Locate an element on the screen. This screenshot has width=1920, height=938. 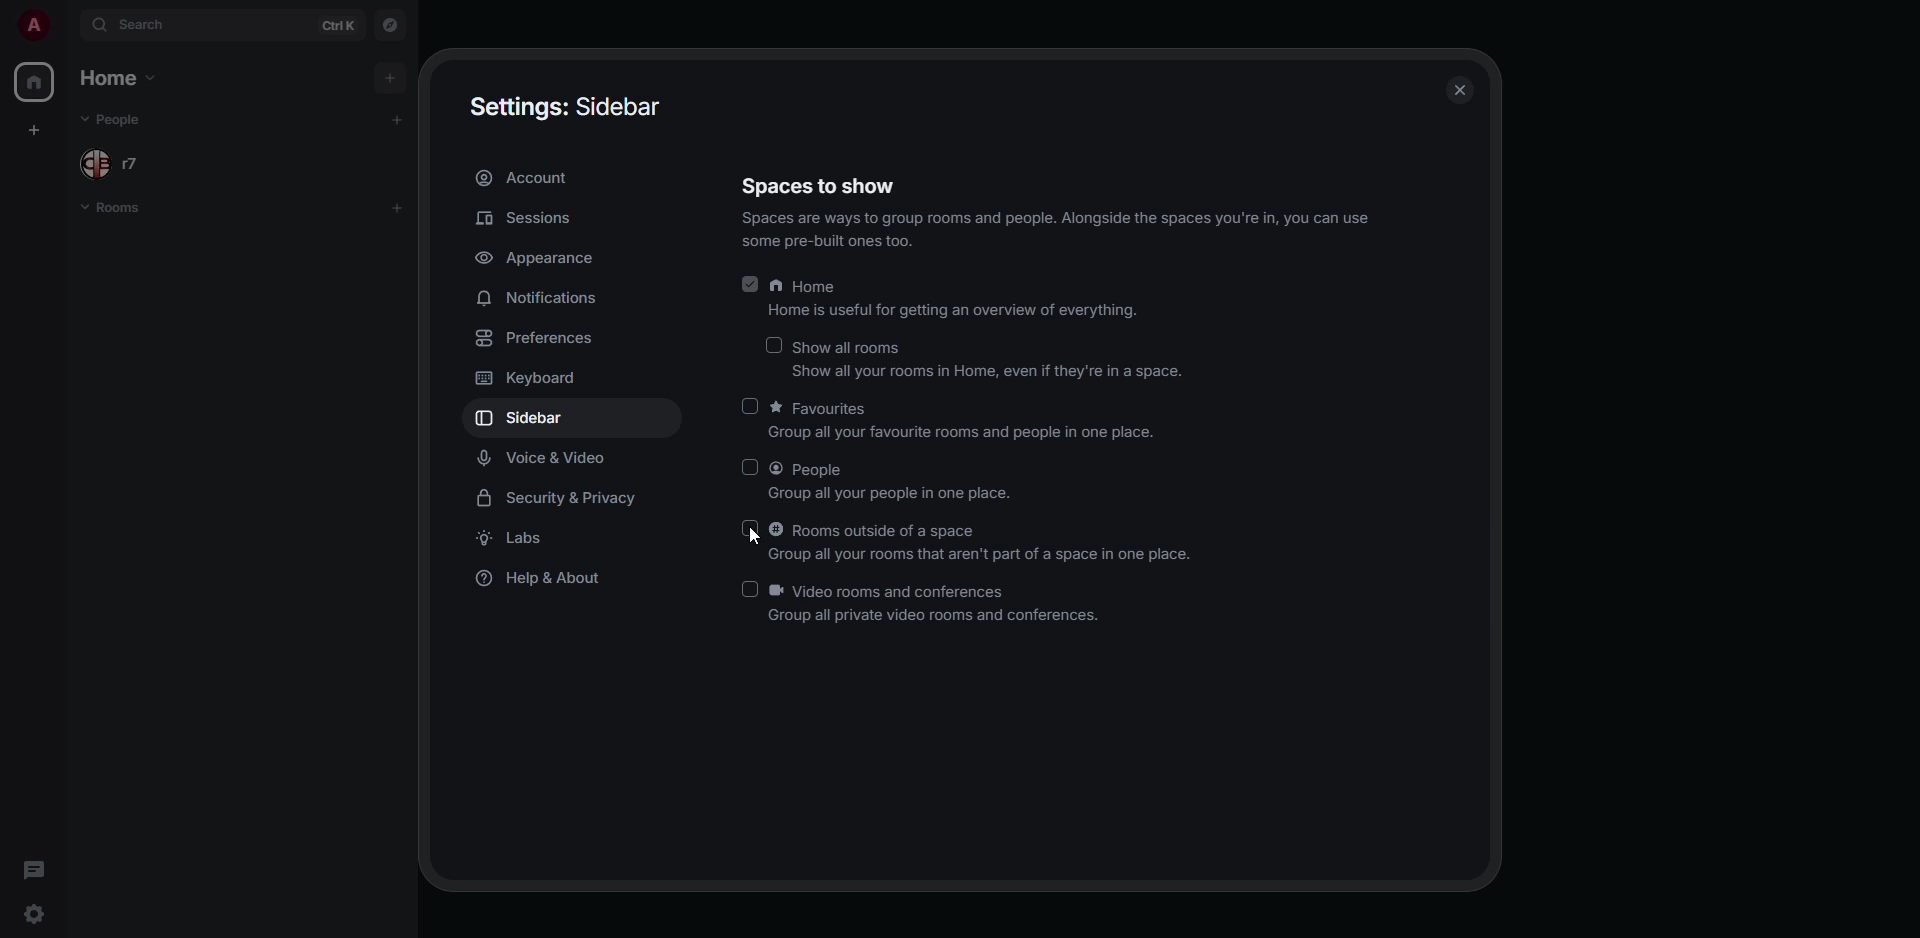
sidebar is located at coordinates (530, 415).